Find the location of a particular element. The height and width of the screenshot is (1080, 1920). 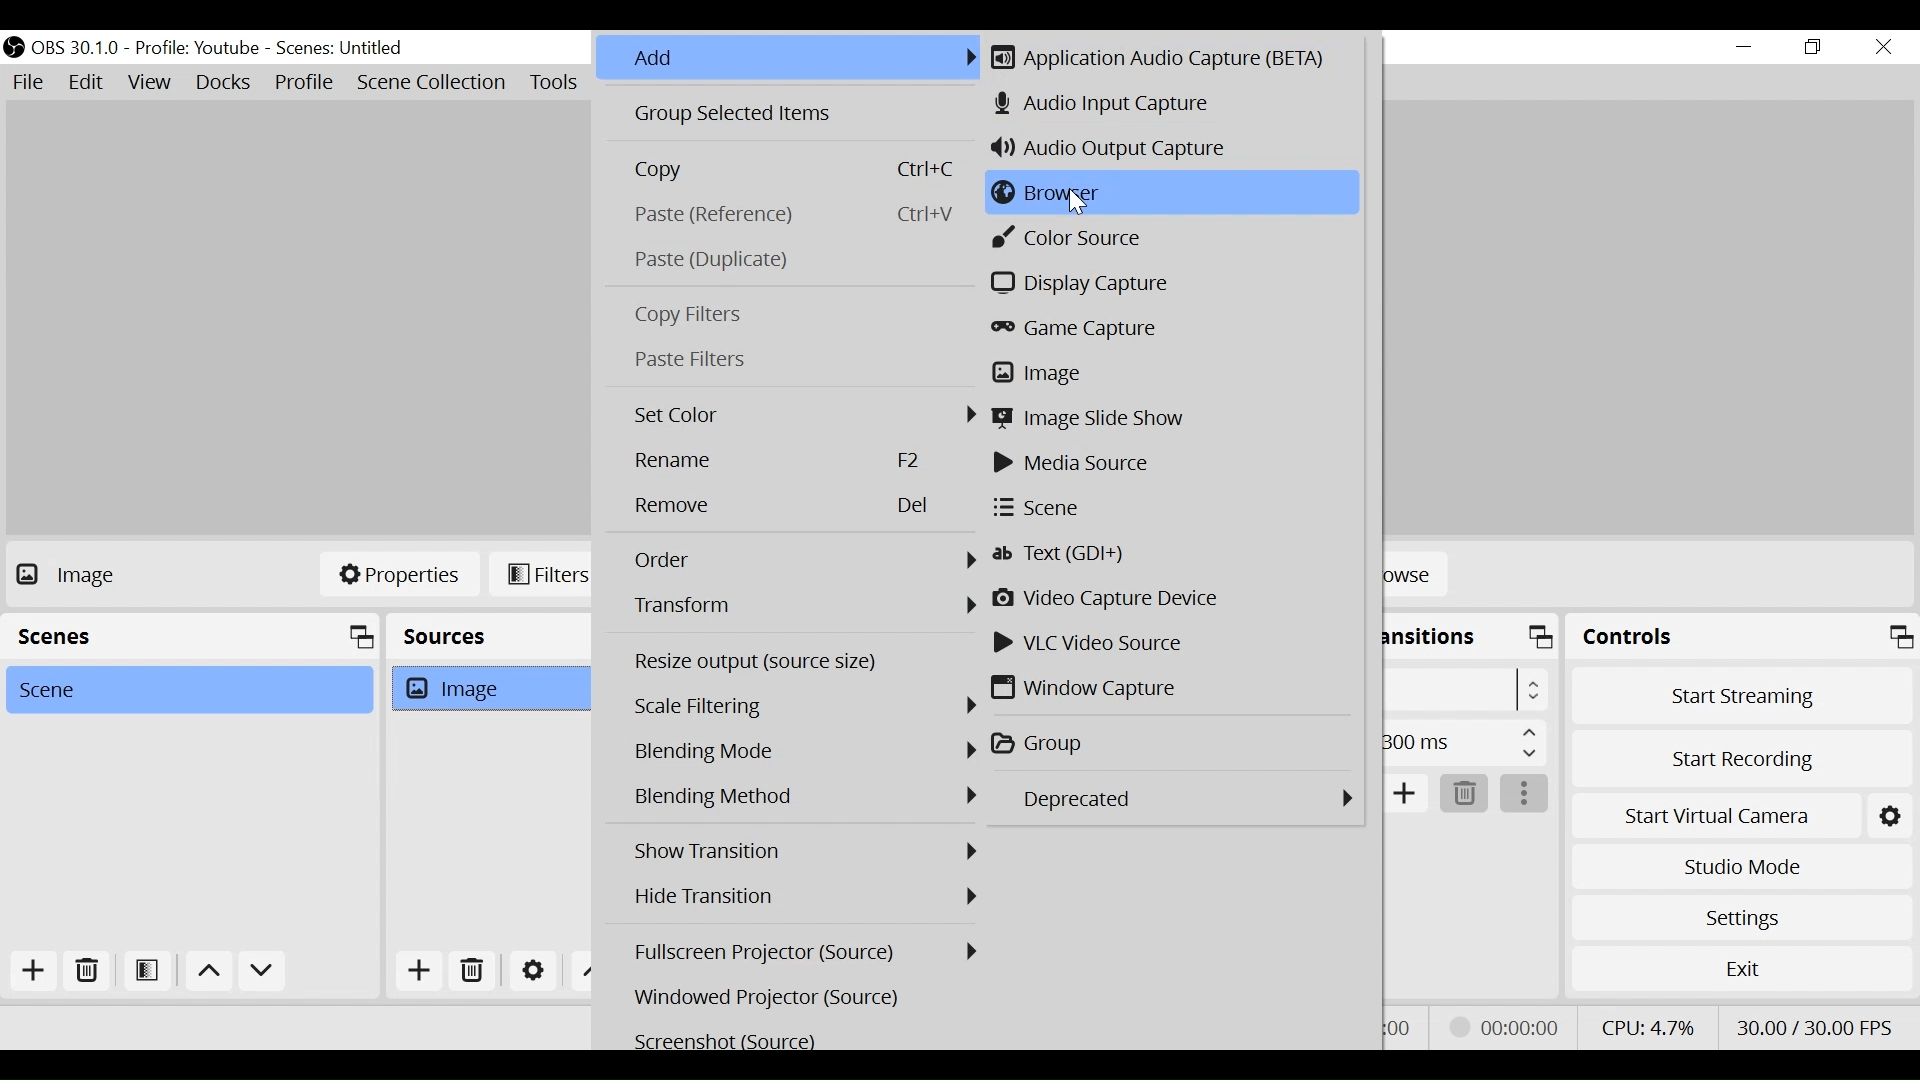

Application Audio Capture (BETA) is located at coordinates (1177, 58).